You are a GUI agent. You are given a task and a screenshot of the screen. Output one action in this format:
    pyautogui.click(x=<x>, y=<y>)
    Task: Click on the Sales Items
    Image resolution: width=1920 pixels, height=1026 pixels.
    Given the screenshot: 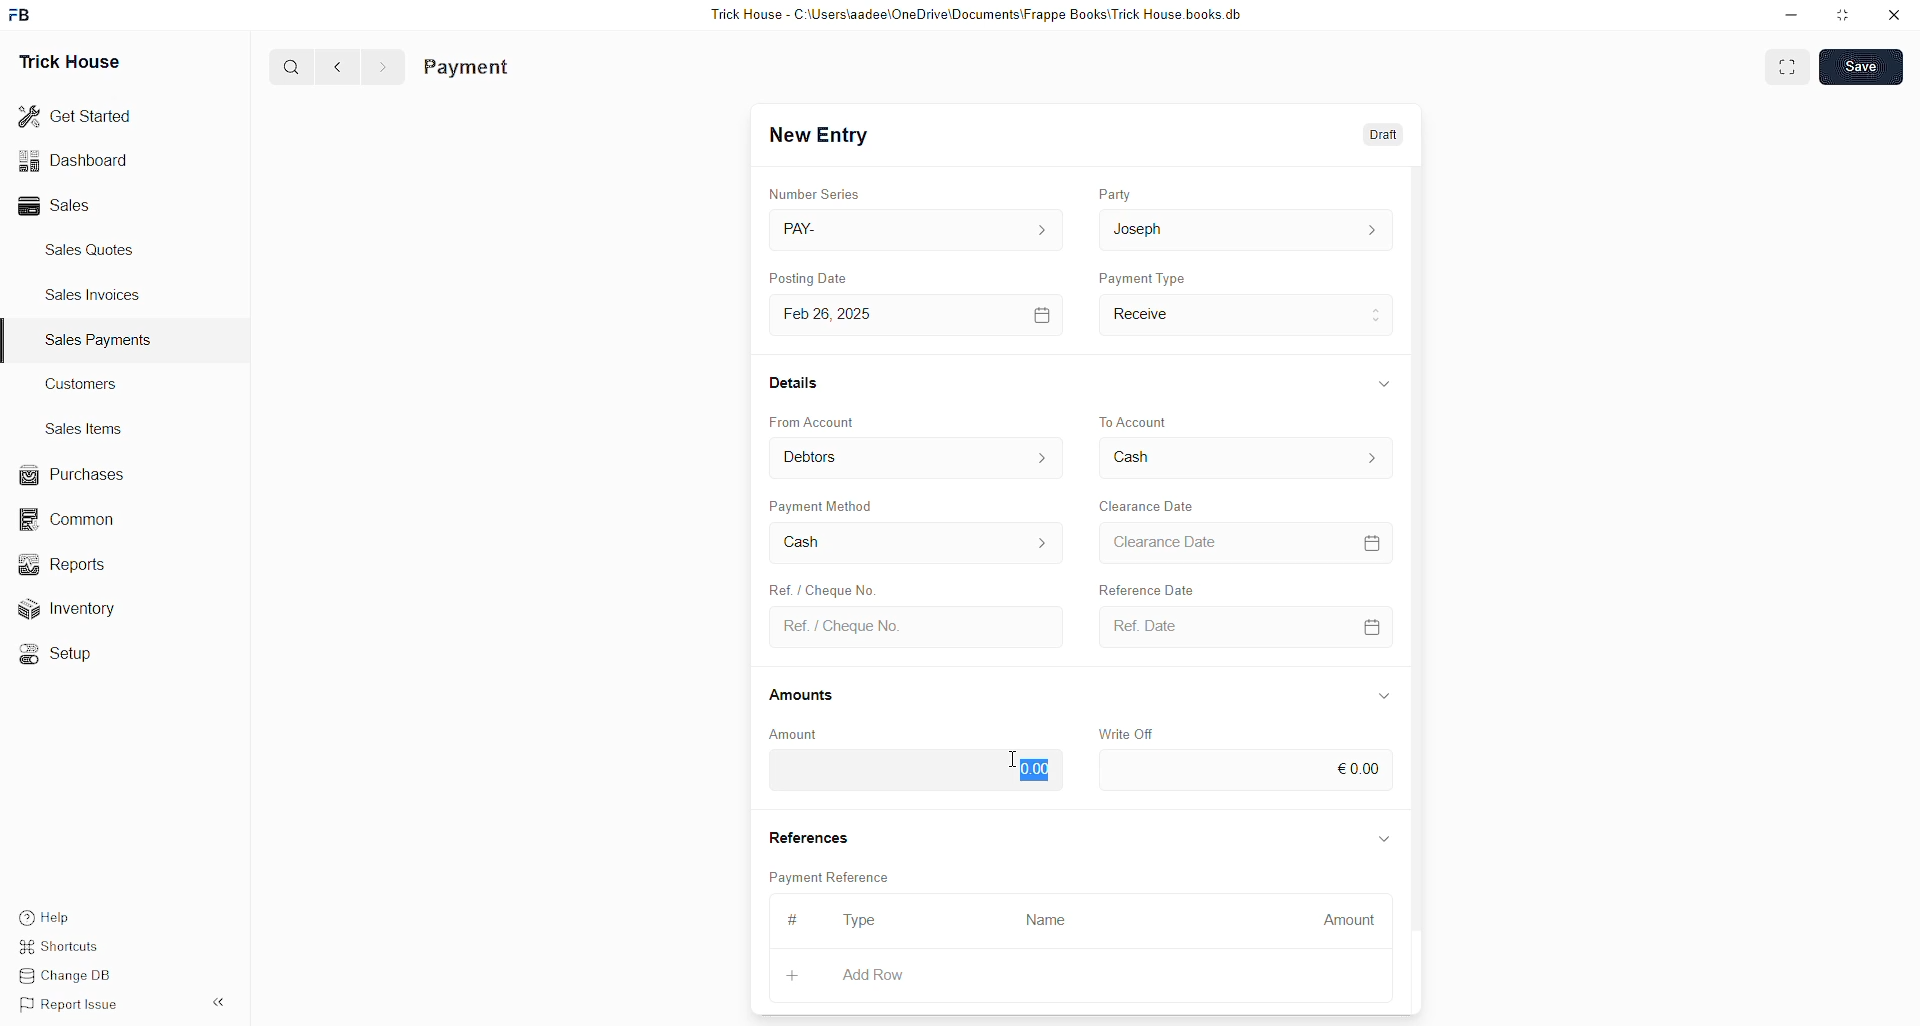 What is the action you would take?
    pyautogui.click(x=85, y=429)
    